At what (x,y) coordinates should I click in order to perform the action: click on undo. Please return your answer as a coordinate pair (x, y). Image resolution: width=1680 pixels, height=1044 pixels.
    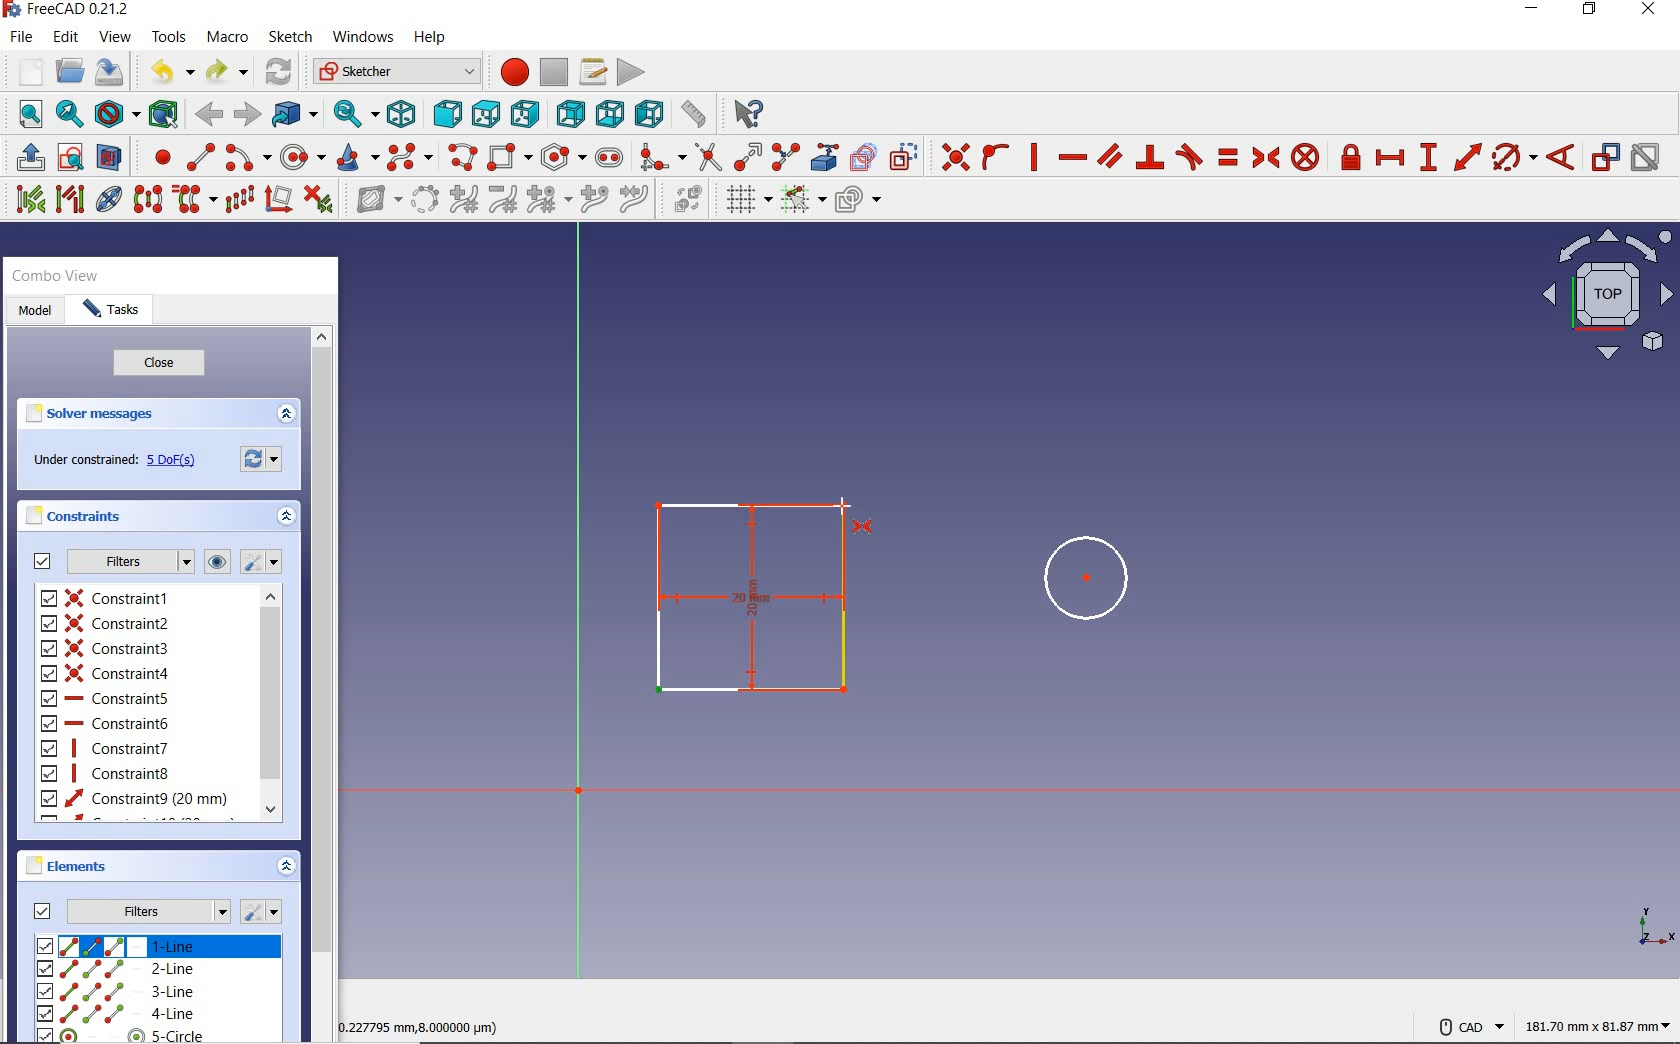
    Looking at the image, I should click on (168, 70).